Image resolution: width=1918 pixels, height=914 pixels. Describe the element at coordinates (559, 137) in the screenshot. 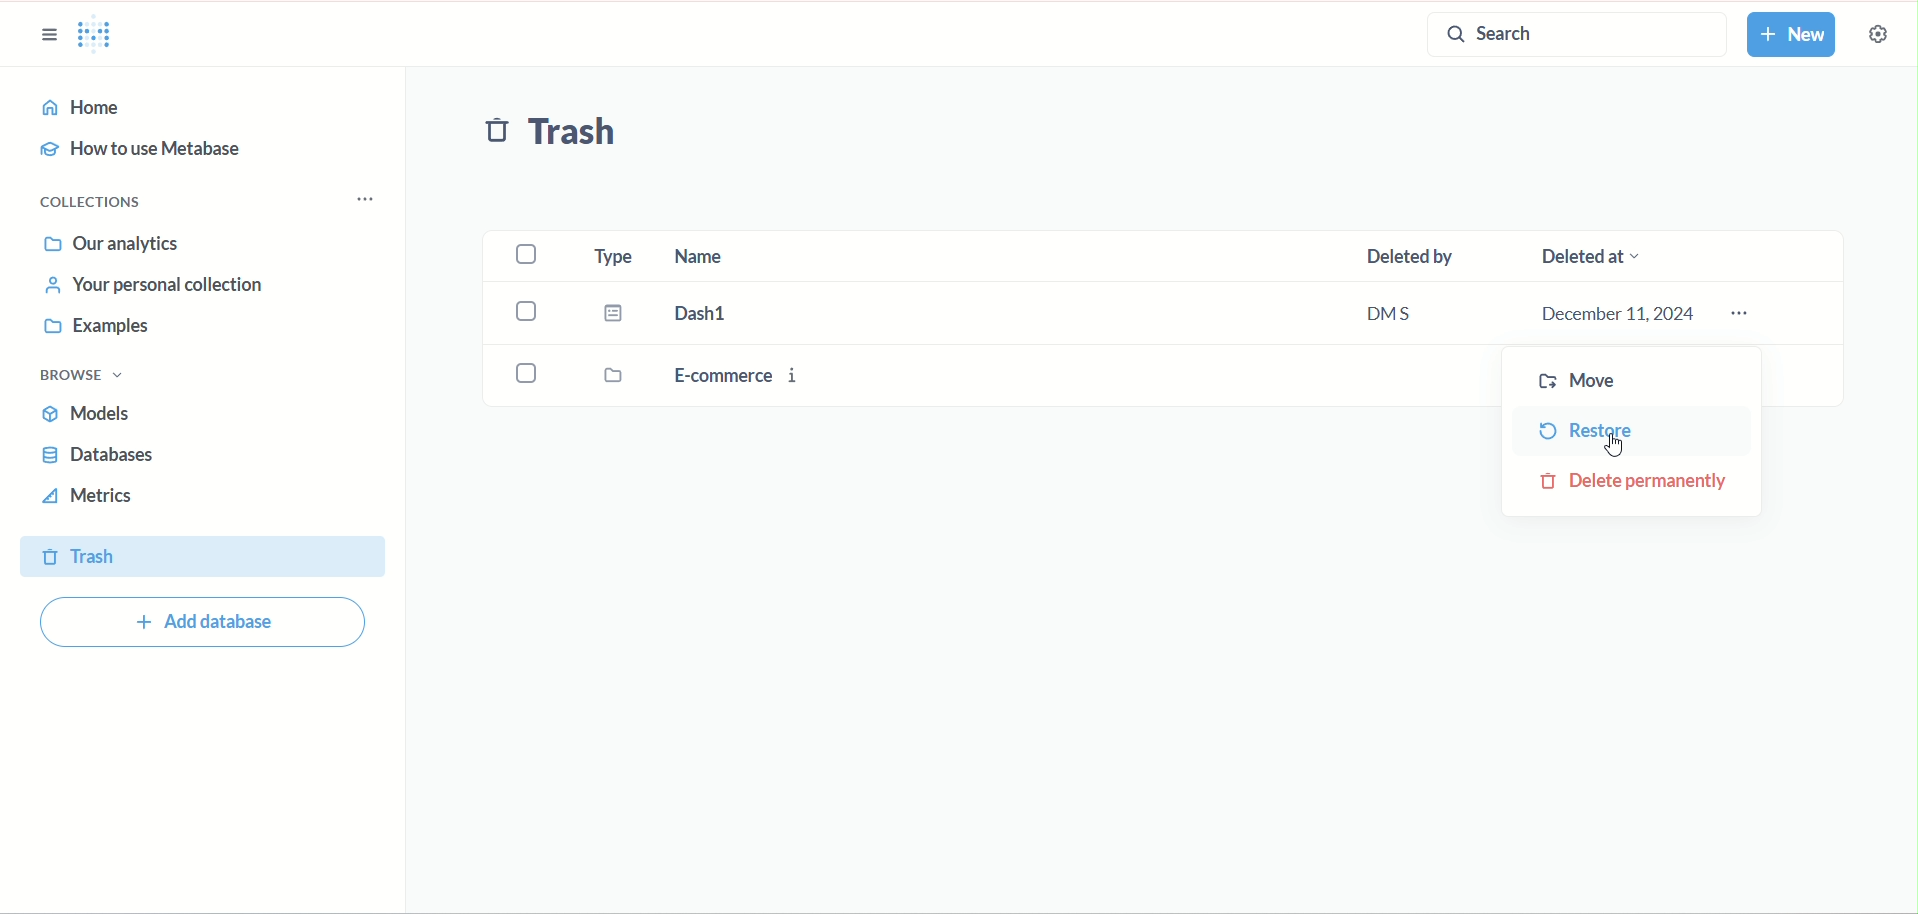

I see `trash` at that location.